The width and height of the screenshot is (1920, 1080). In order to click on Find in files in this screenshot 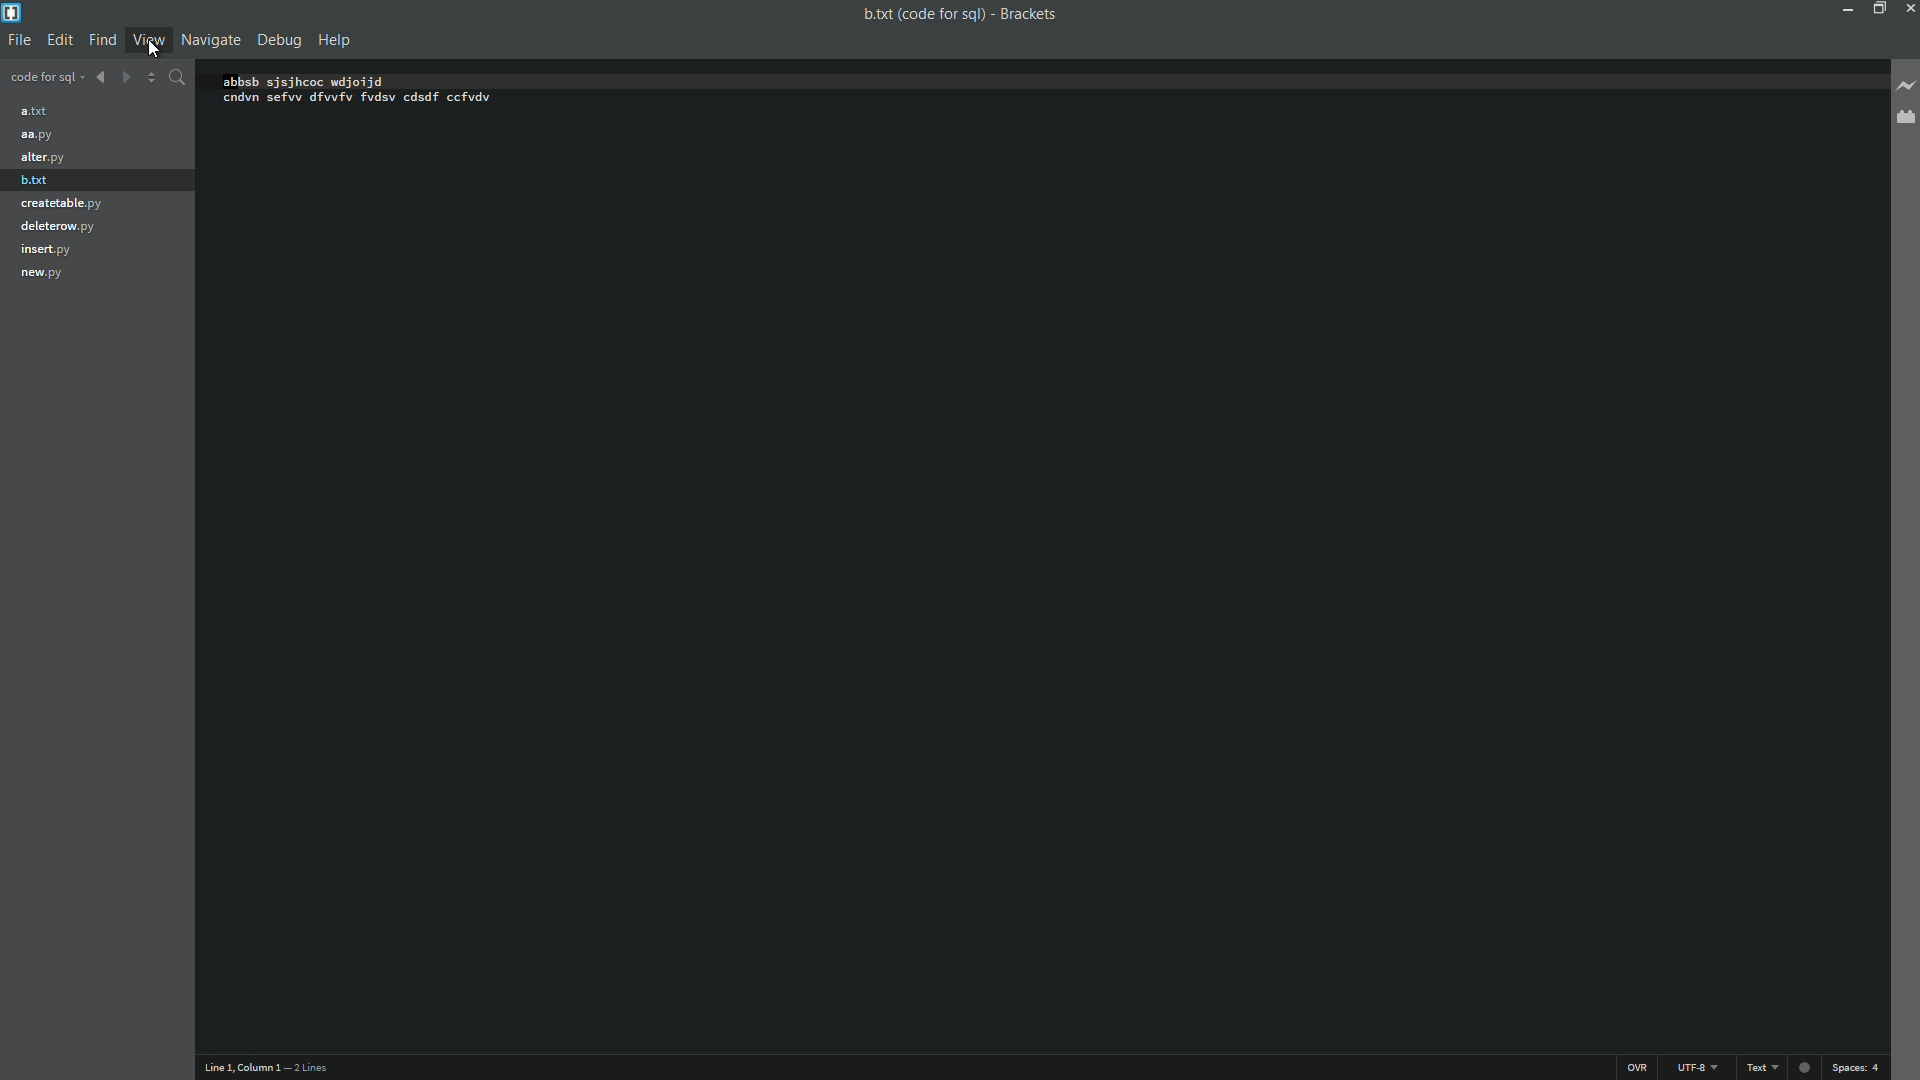, I will do `click(177, 77)`.